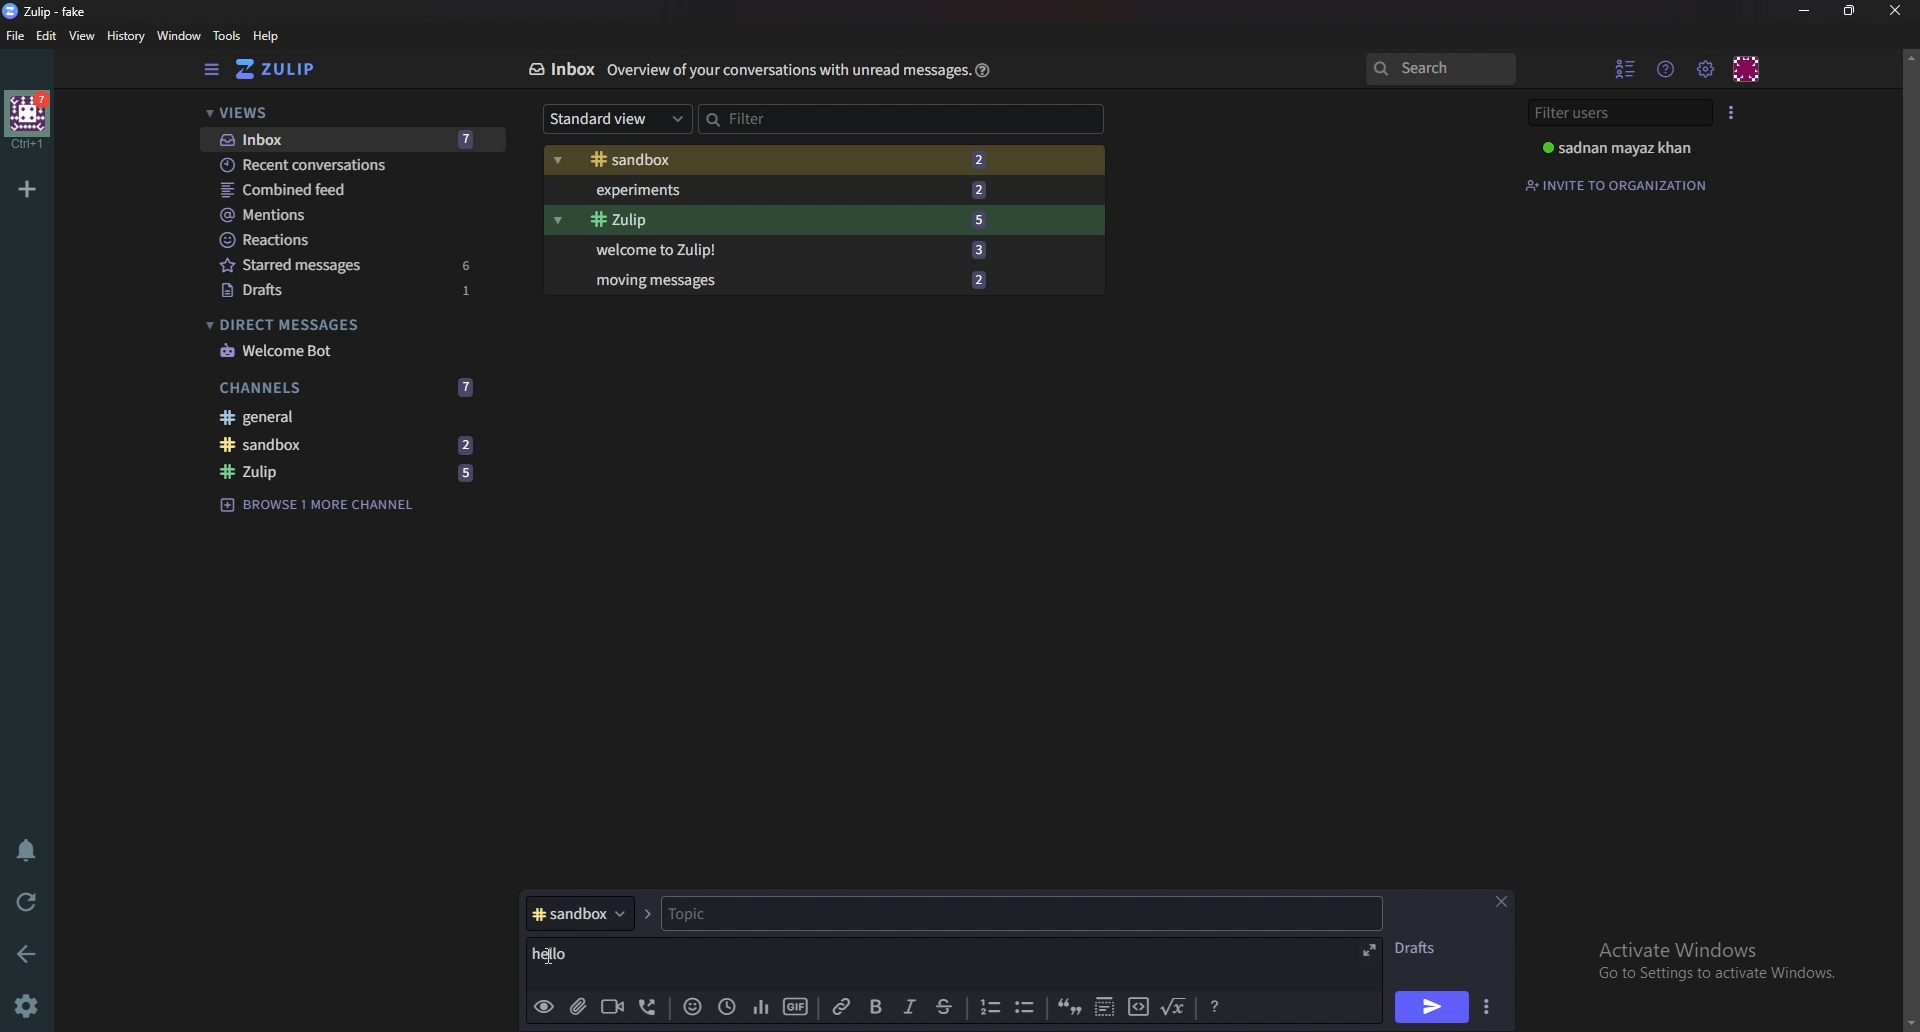  I want to click on back, so click(28, 955).